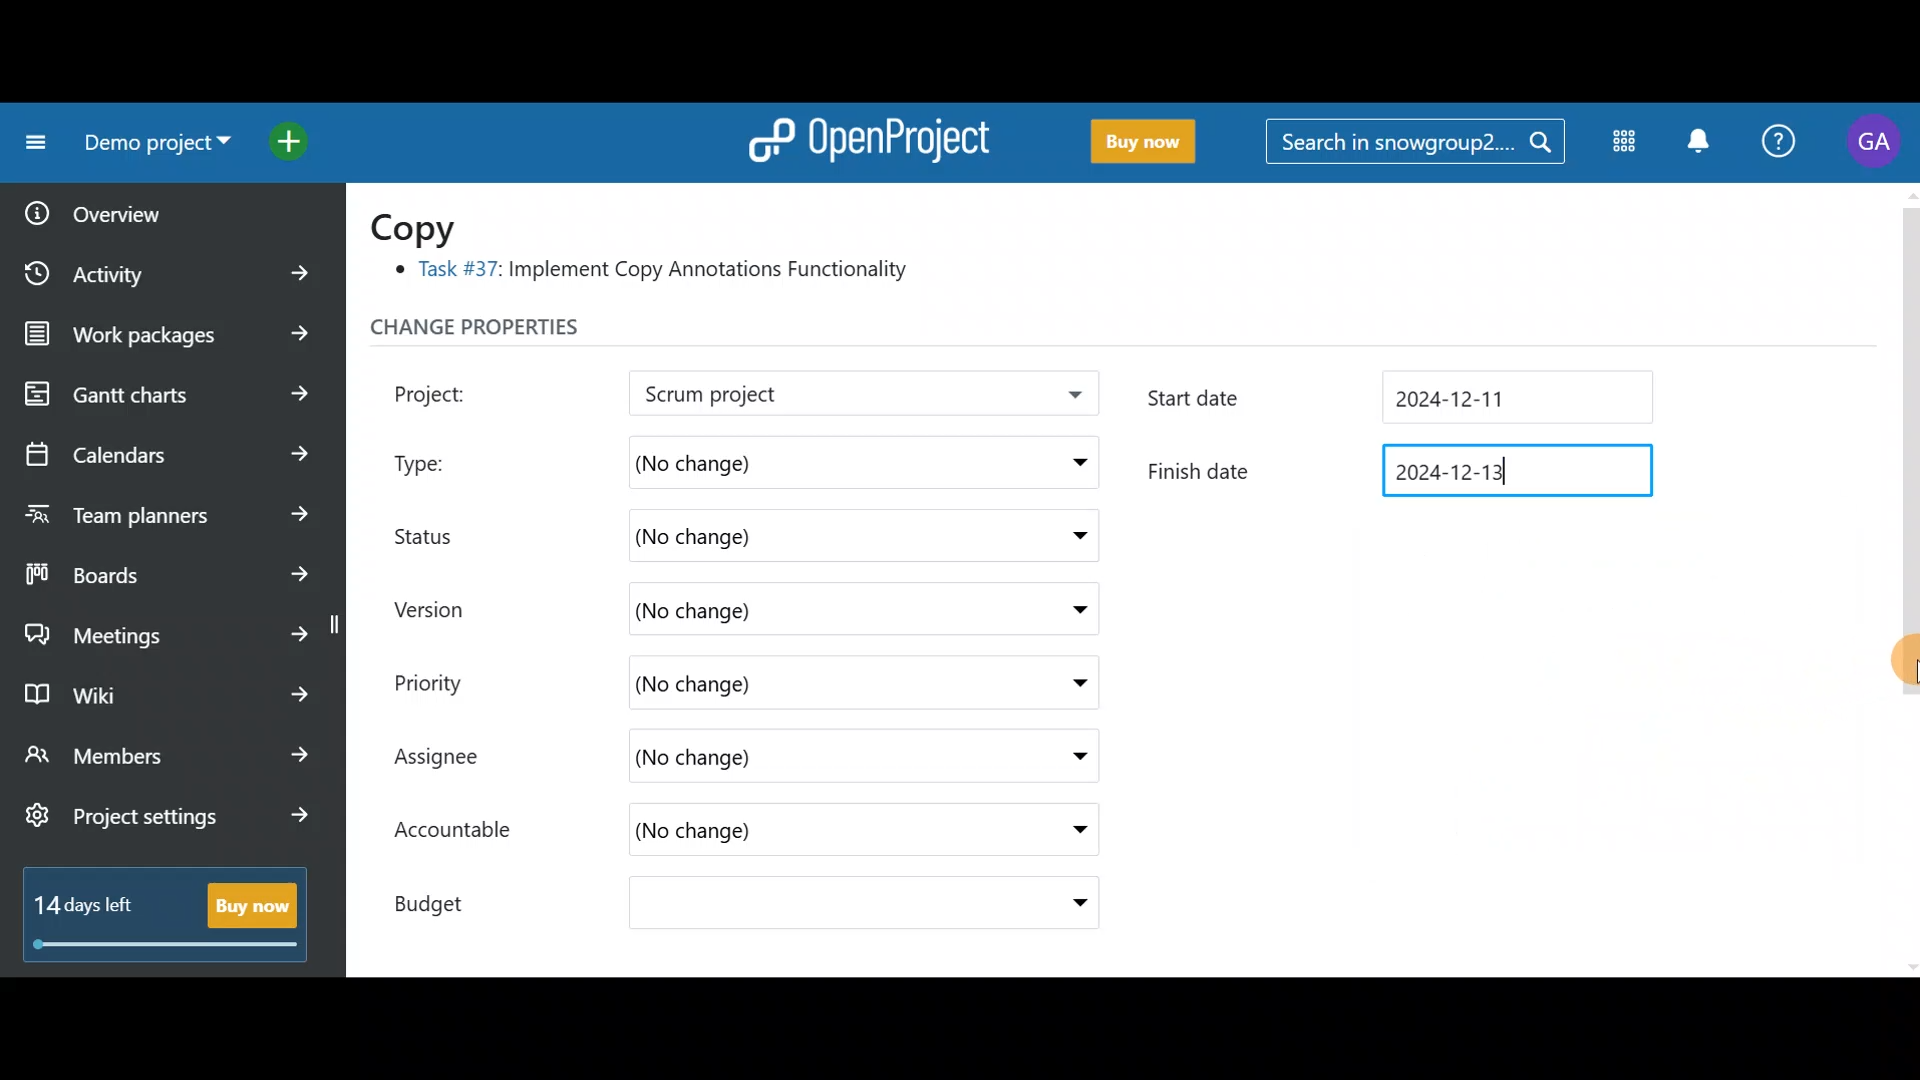  I want to click on Gantt charts, so click(169, 396).